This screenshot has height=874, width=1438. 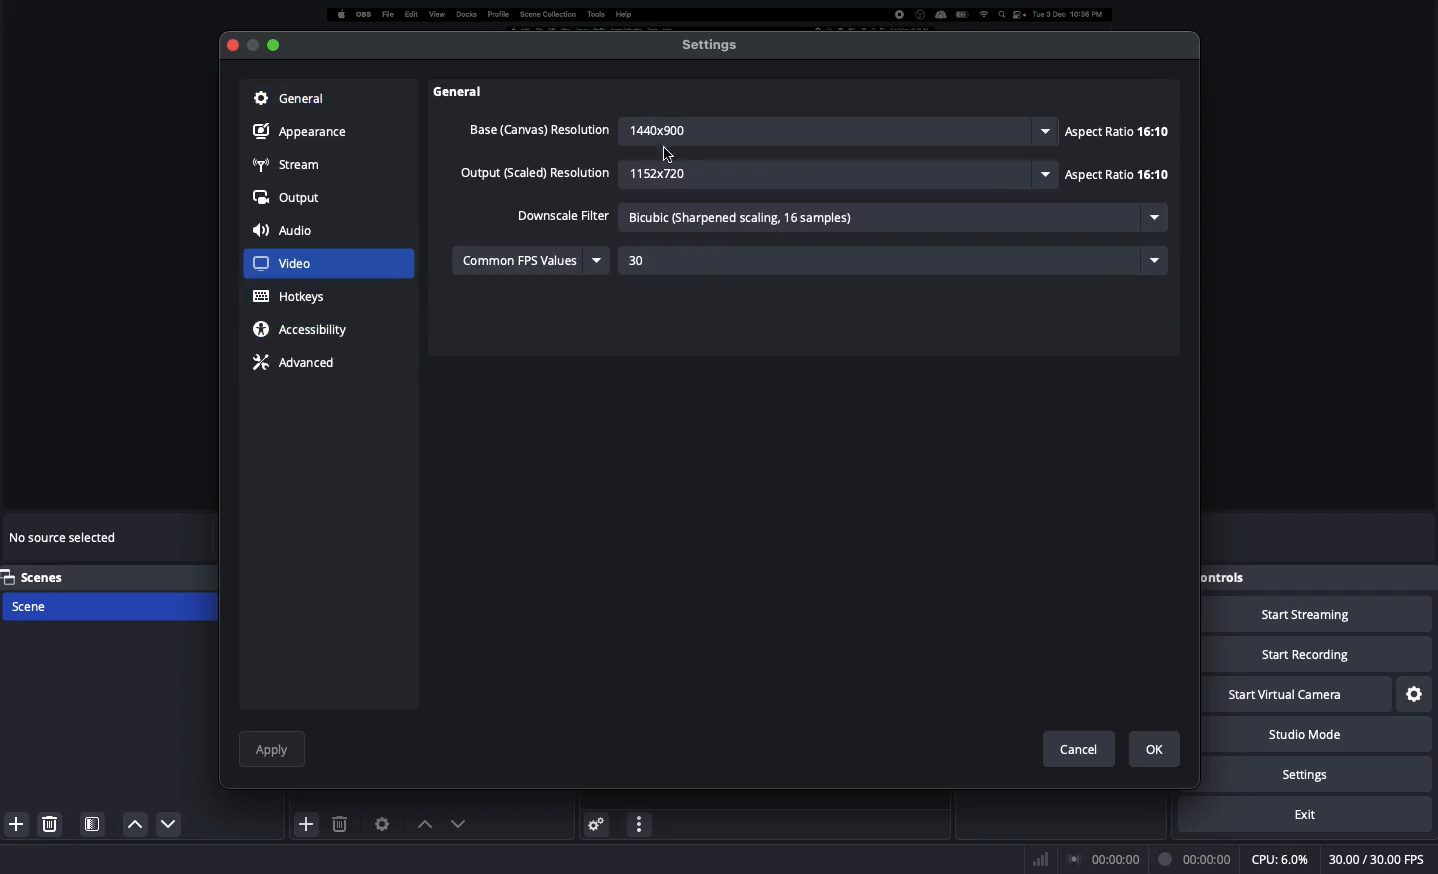 I want to click on Hotkeys, so click(x=291, y=297).